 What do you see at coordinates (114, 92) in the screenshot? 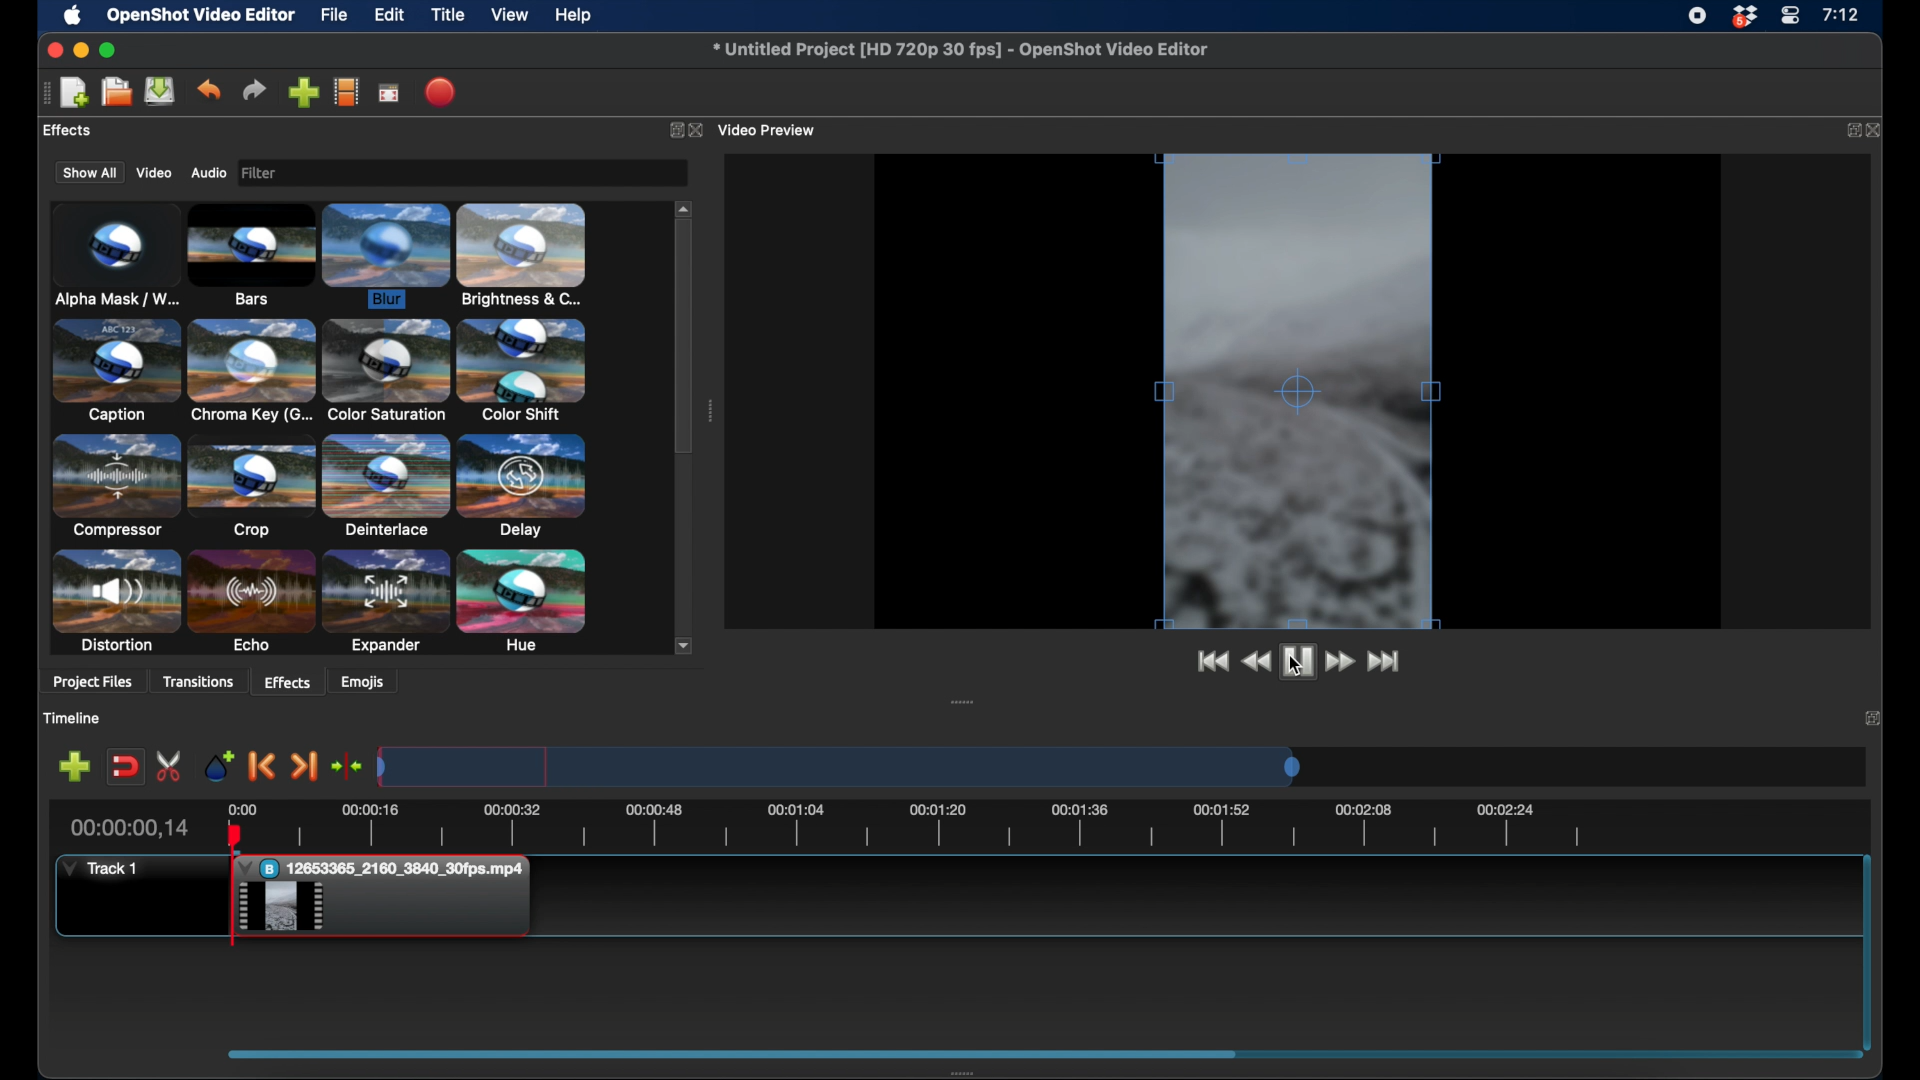
I see `open project` at bounding box center [114, 92].